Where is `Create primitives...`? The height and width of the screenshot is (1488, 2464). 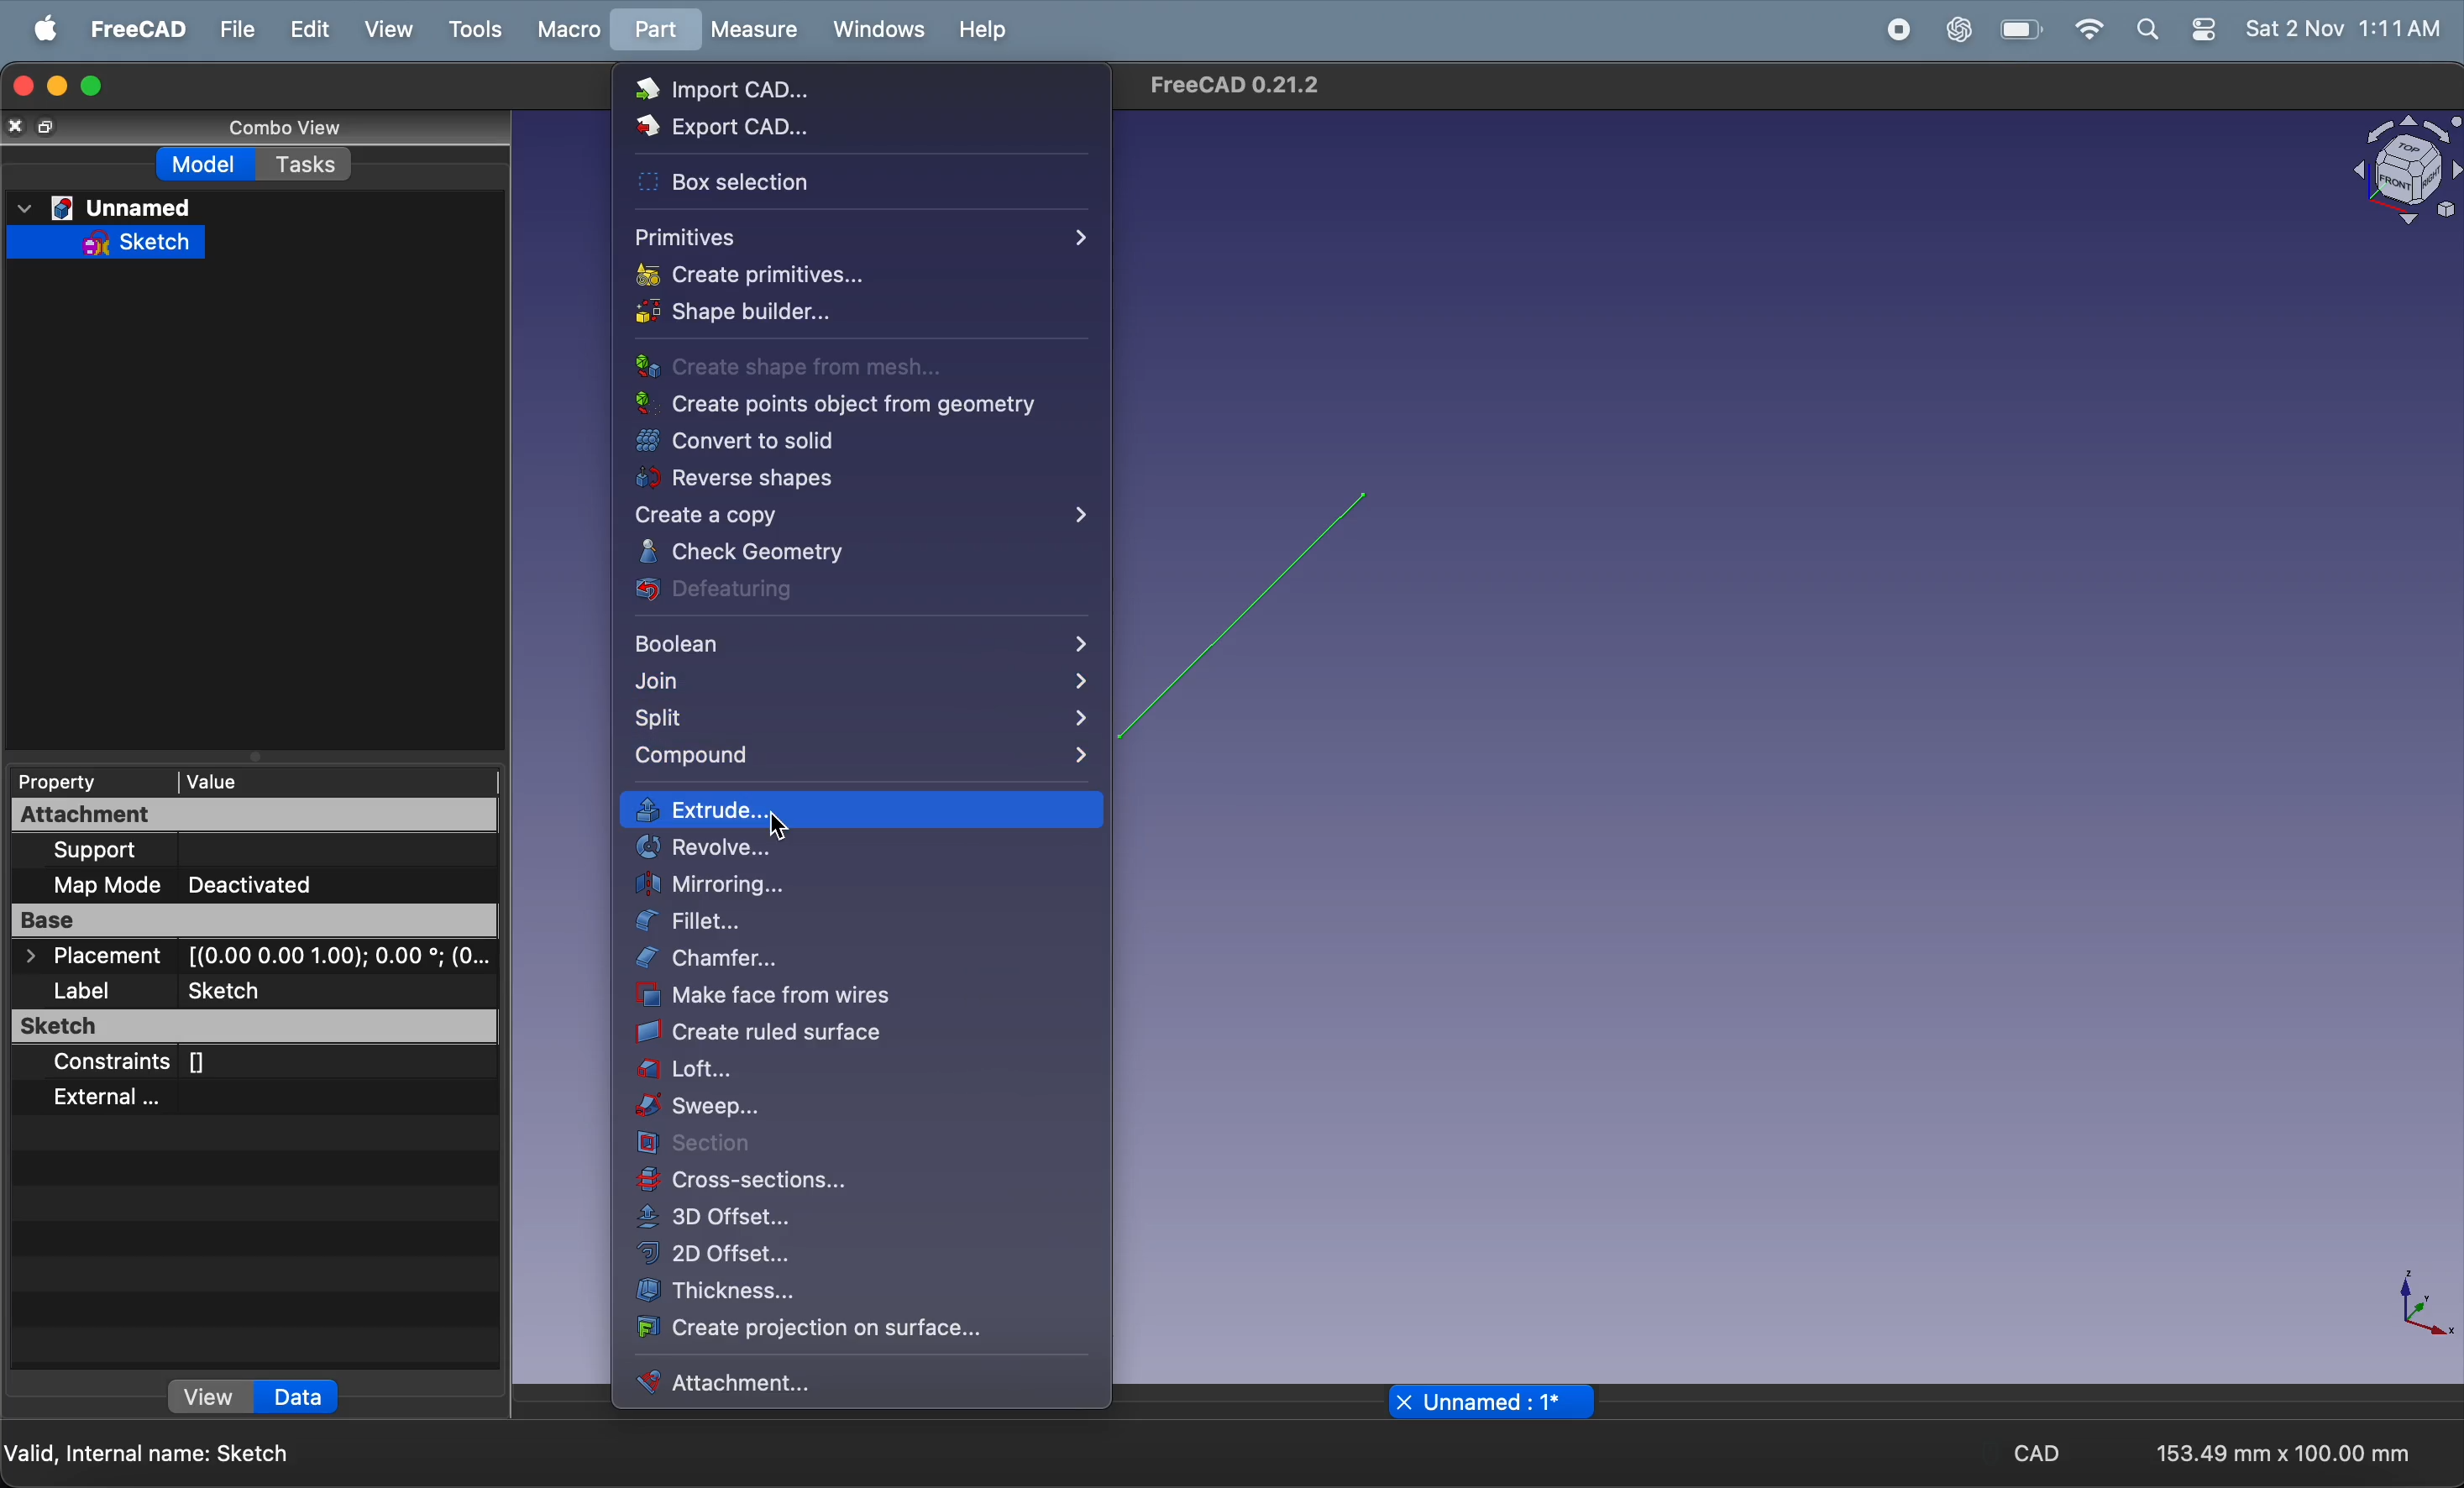
Create primitives... is located at coordinates (852, 273).